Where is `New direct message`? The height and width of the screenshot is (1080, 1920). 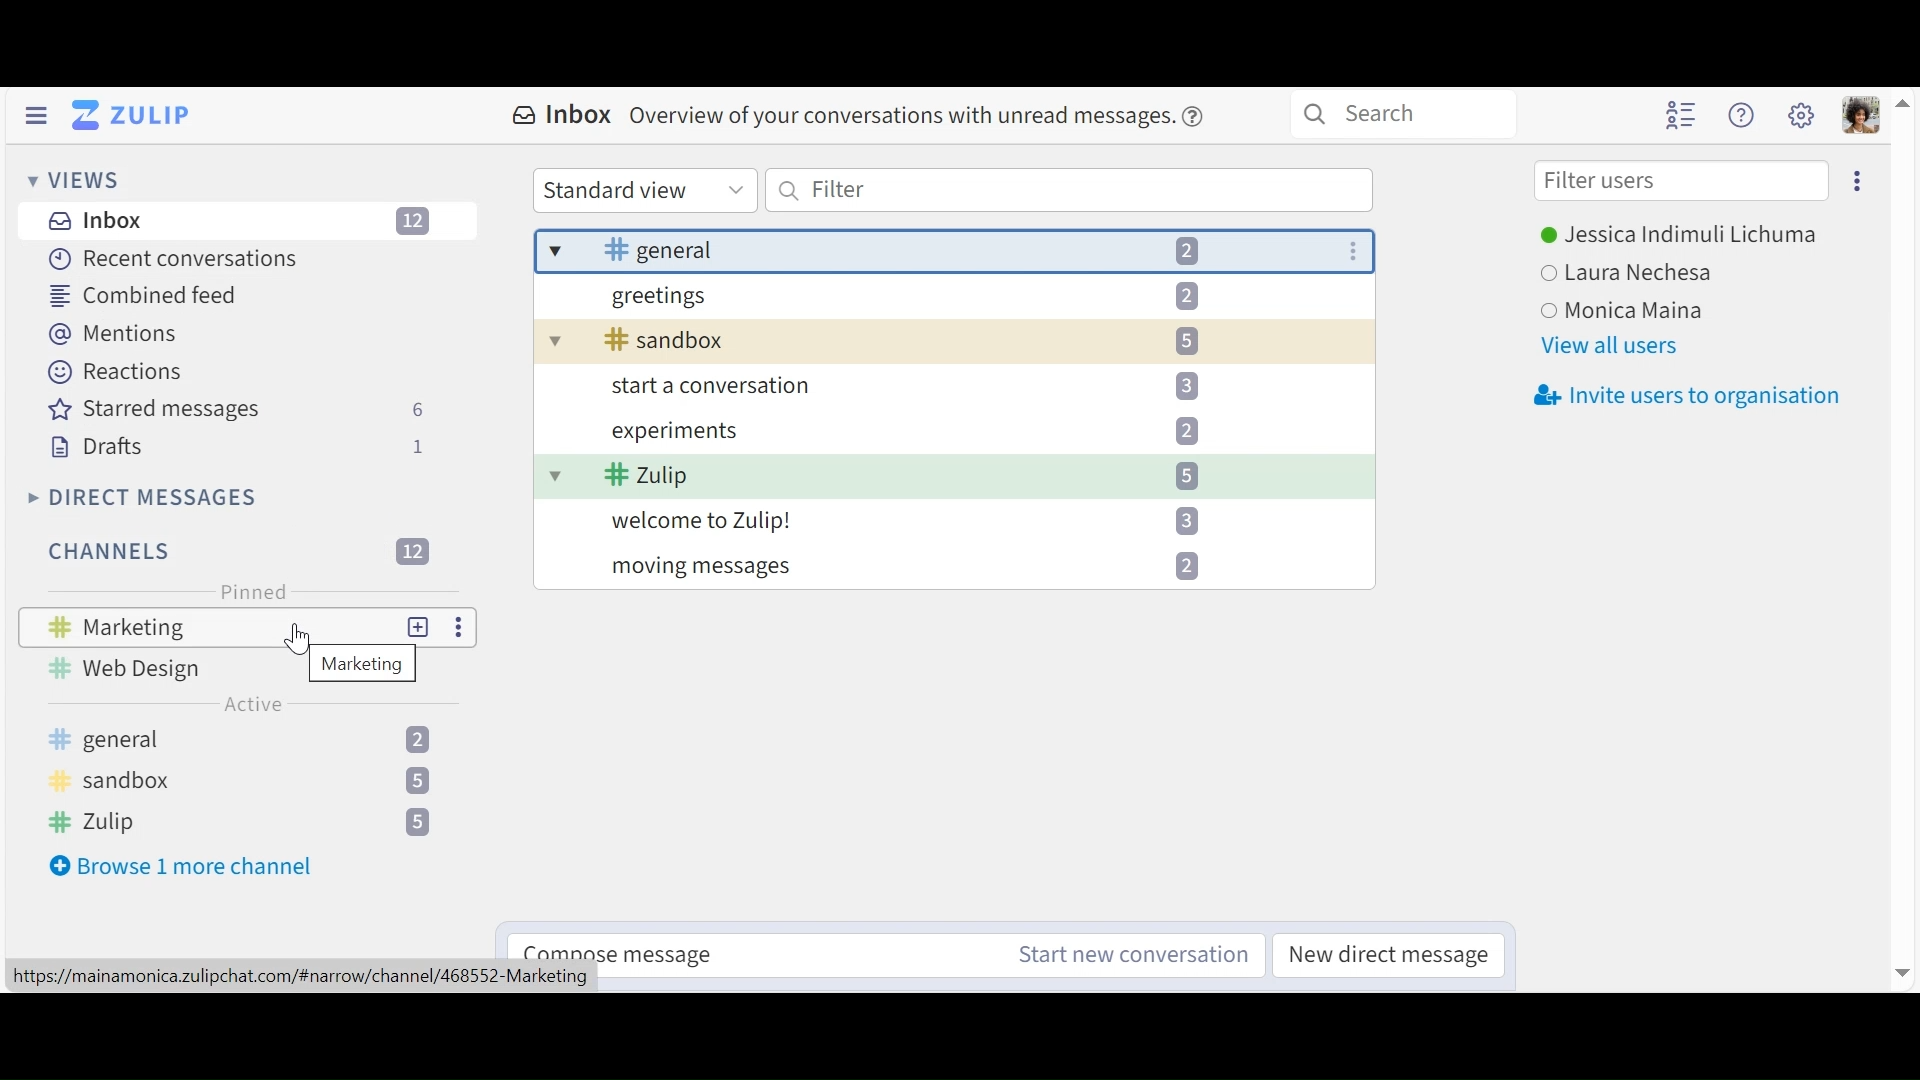 New direct message is located at coordinates (1393, 954).